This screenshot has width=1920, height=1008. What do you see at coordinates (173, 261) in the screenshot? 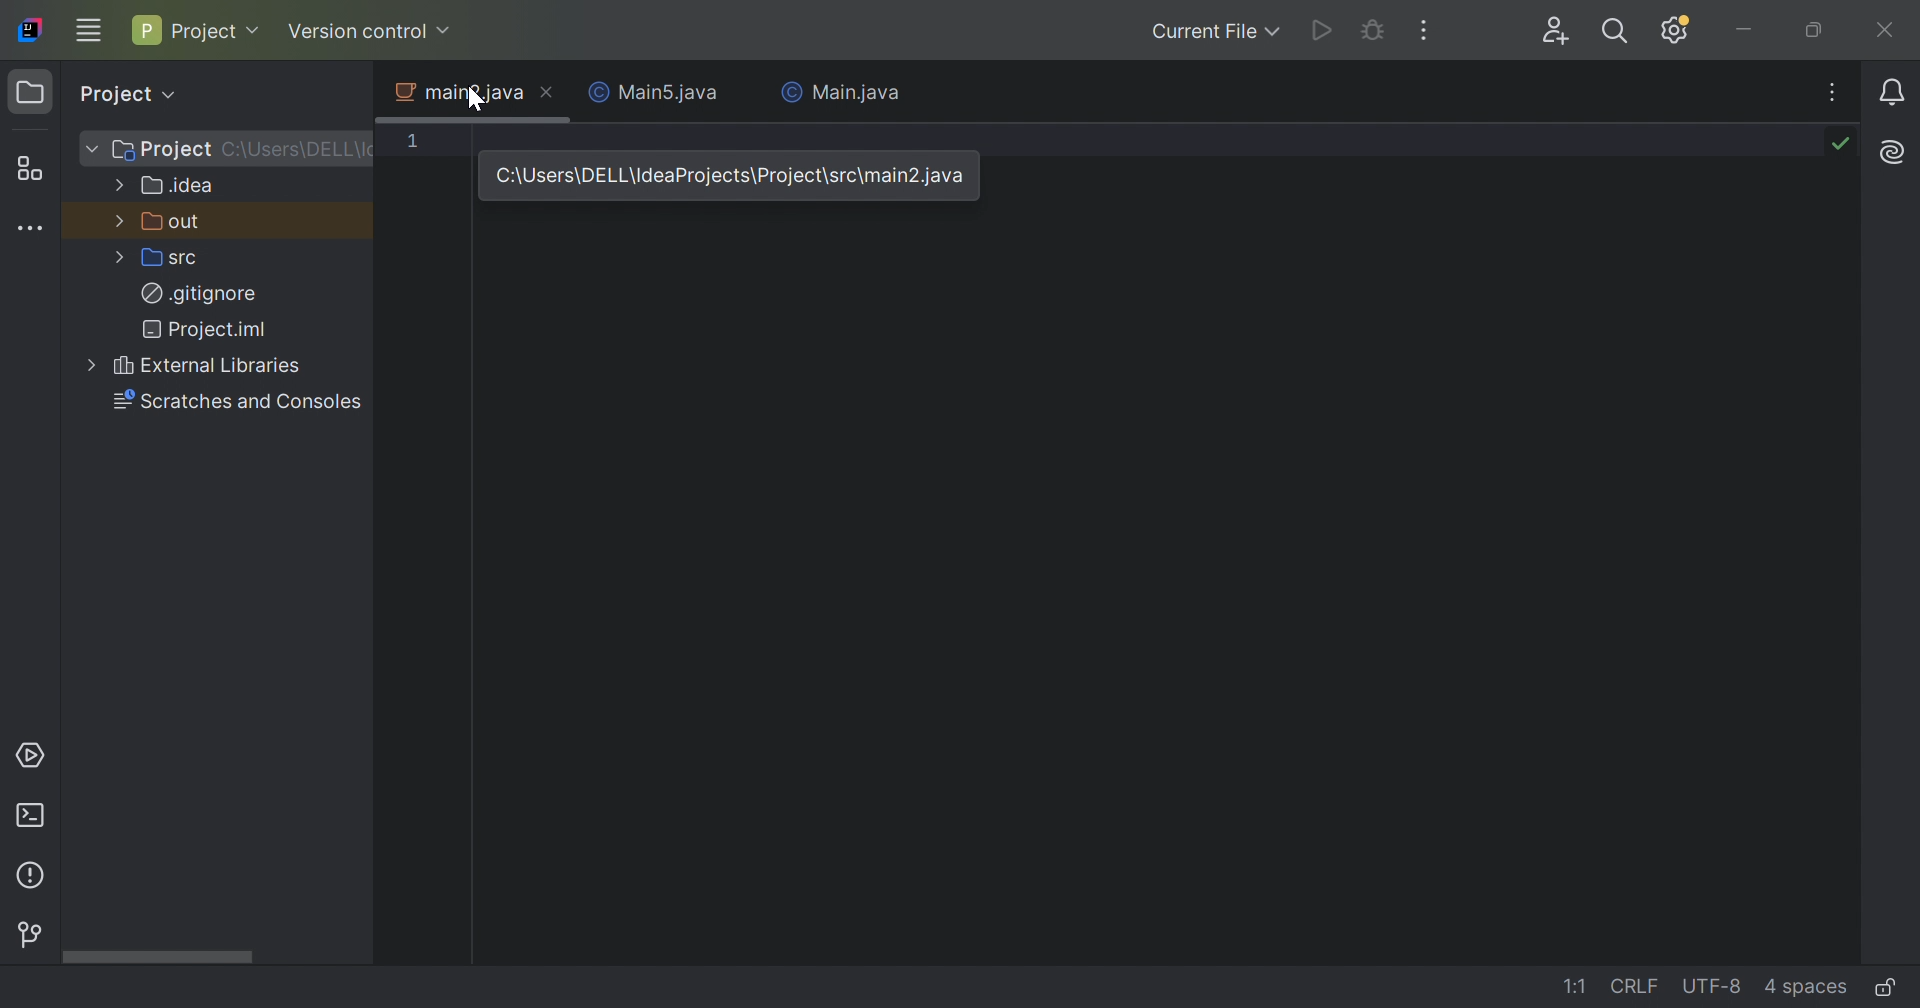
I see `src` at bounding box center [173, 261].